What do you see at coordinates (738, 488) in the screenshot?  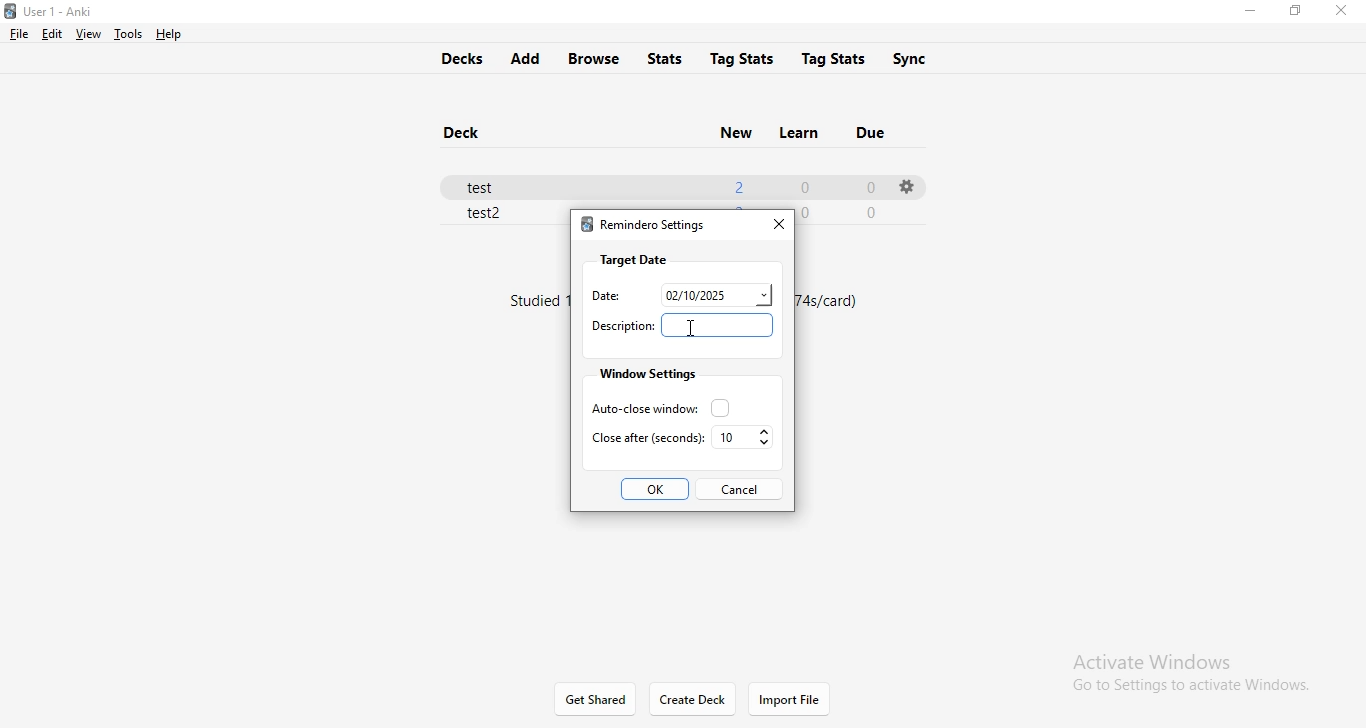 I see `cancel` at bounding box center [738, 488].